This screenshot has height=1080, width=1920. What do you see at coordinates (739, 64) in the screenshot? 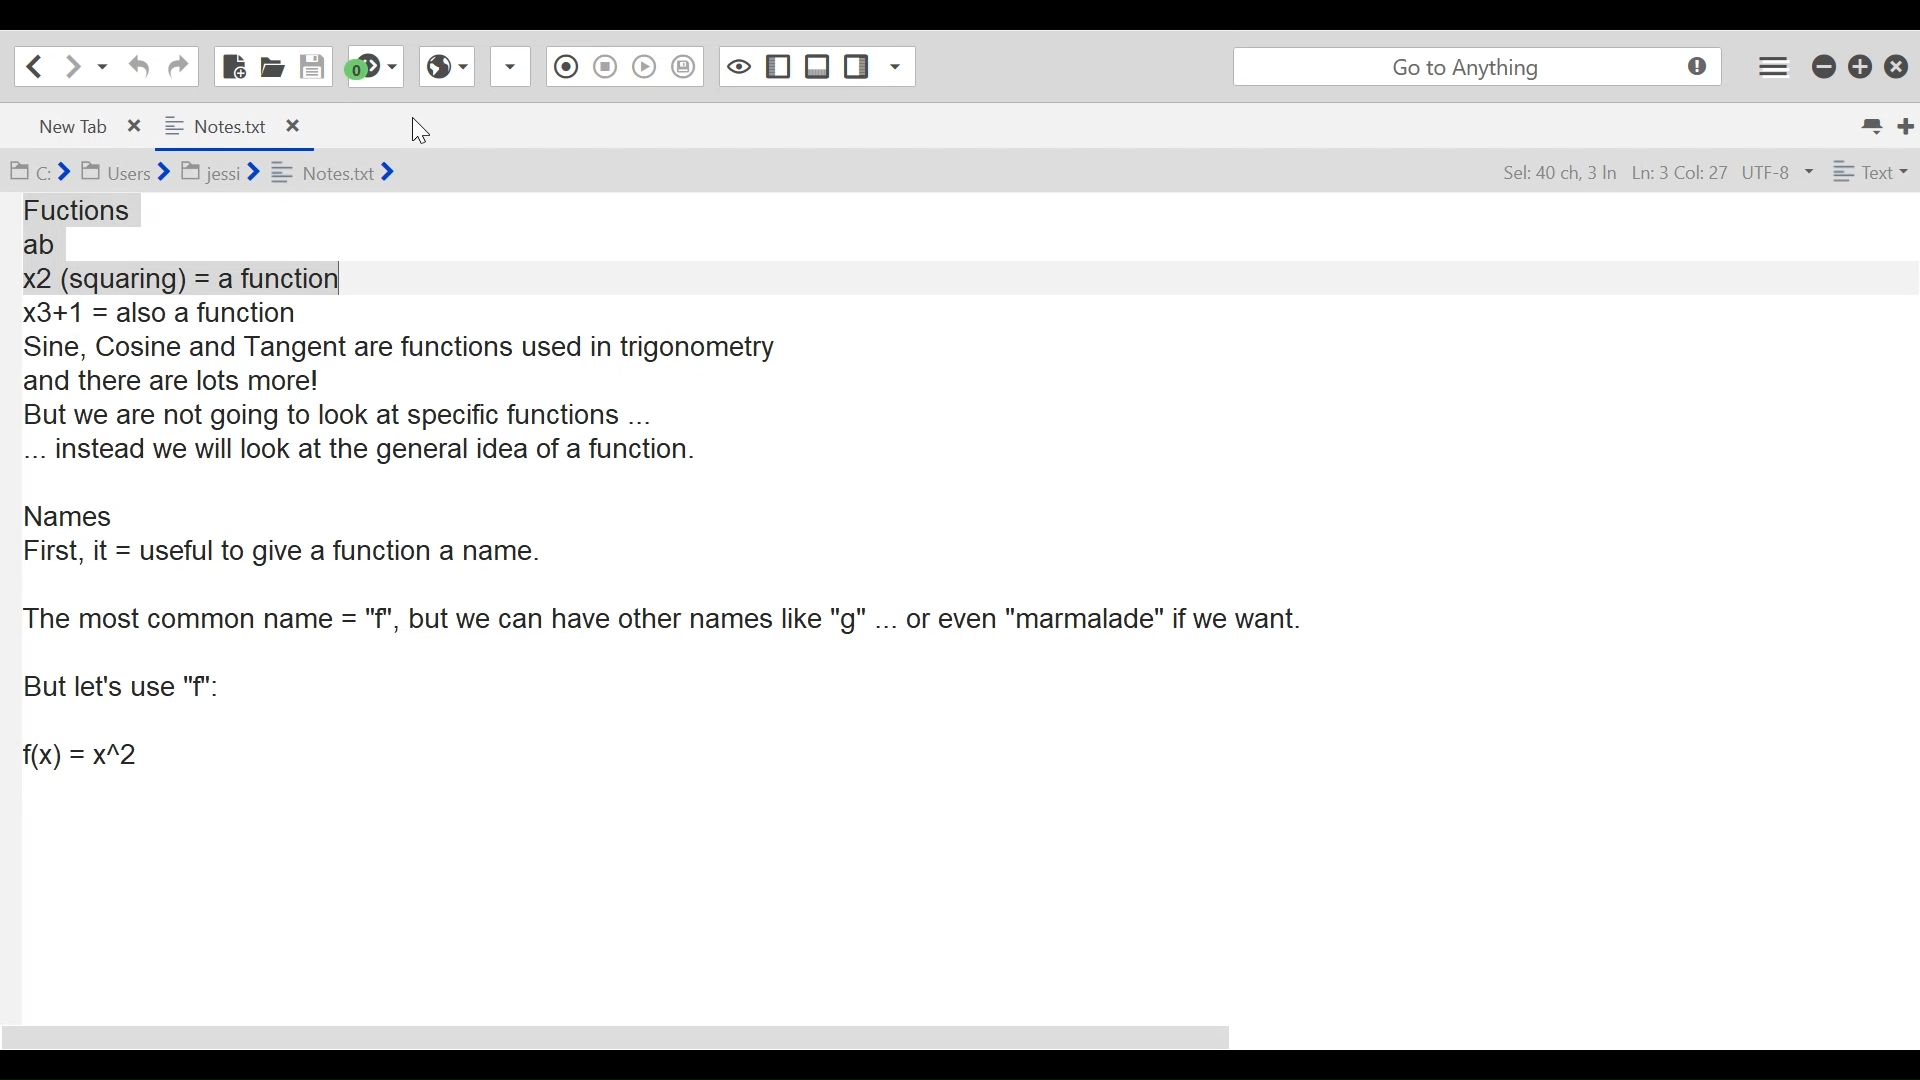
I see `Show/Hide Right Pane` at bounding box center [739, 64].